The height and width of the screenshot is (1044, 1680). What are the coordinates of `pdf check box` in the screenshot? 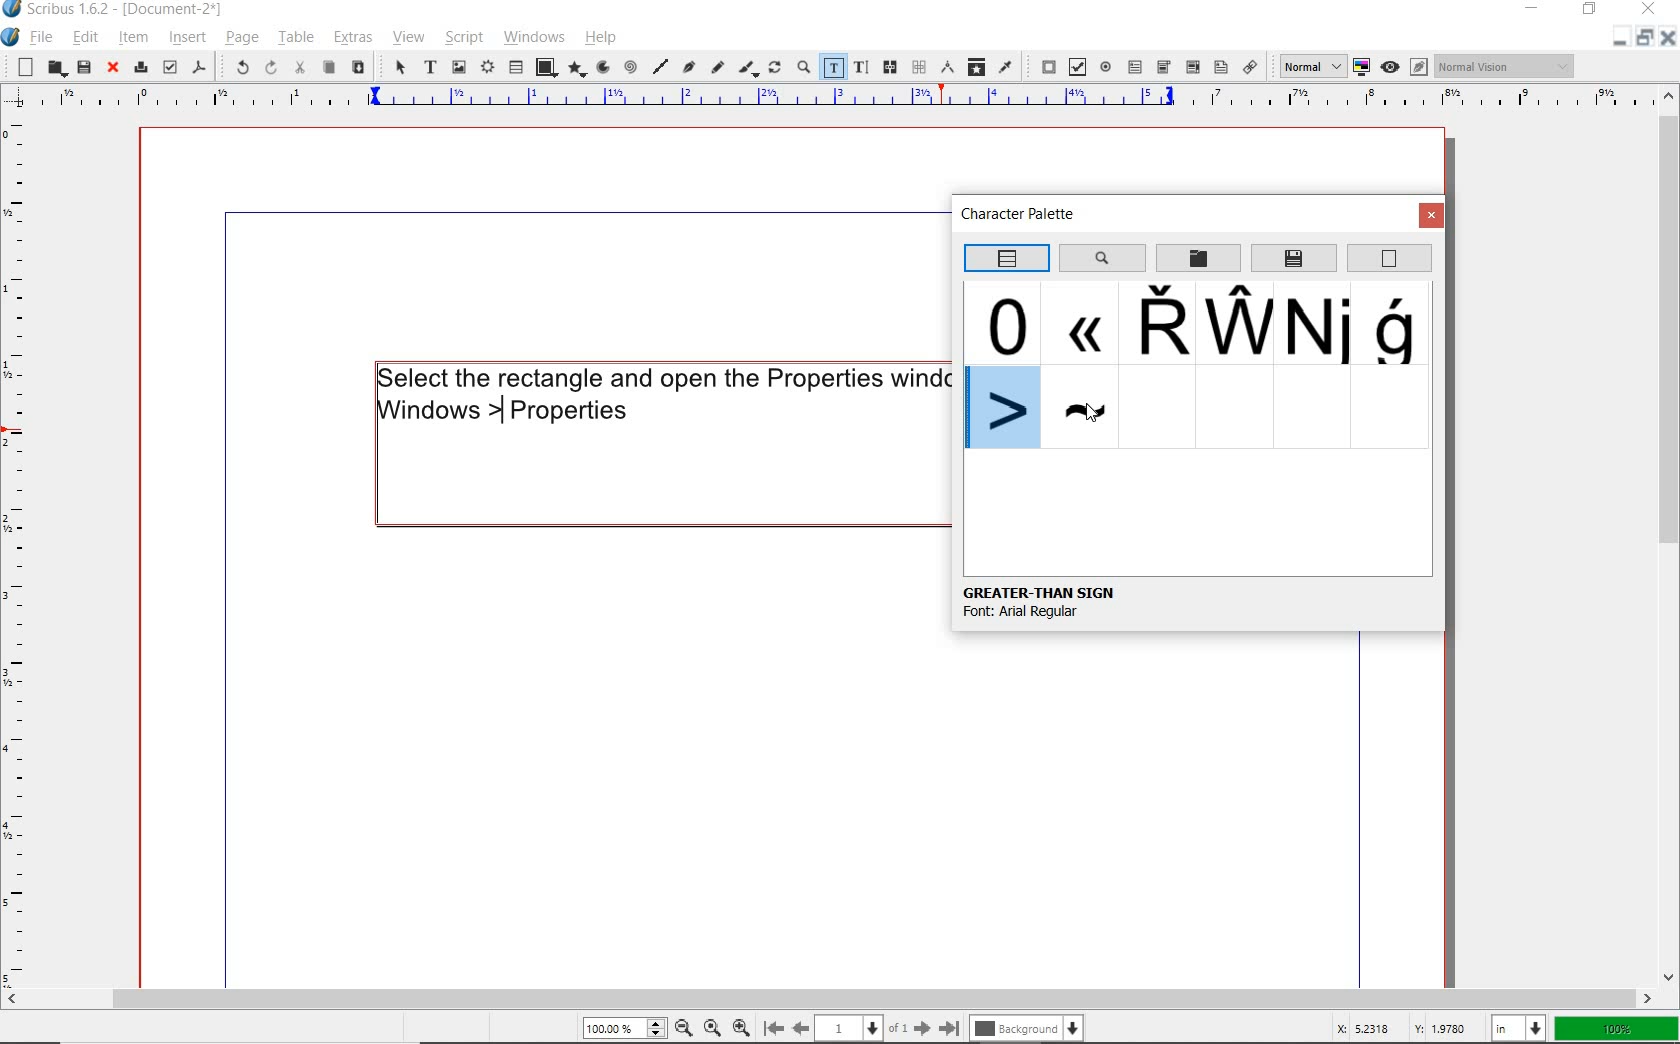 It's located at (1076, 66).